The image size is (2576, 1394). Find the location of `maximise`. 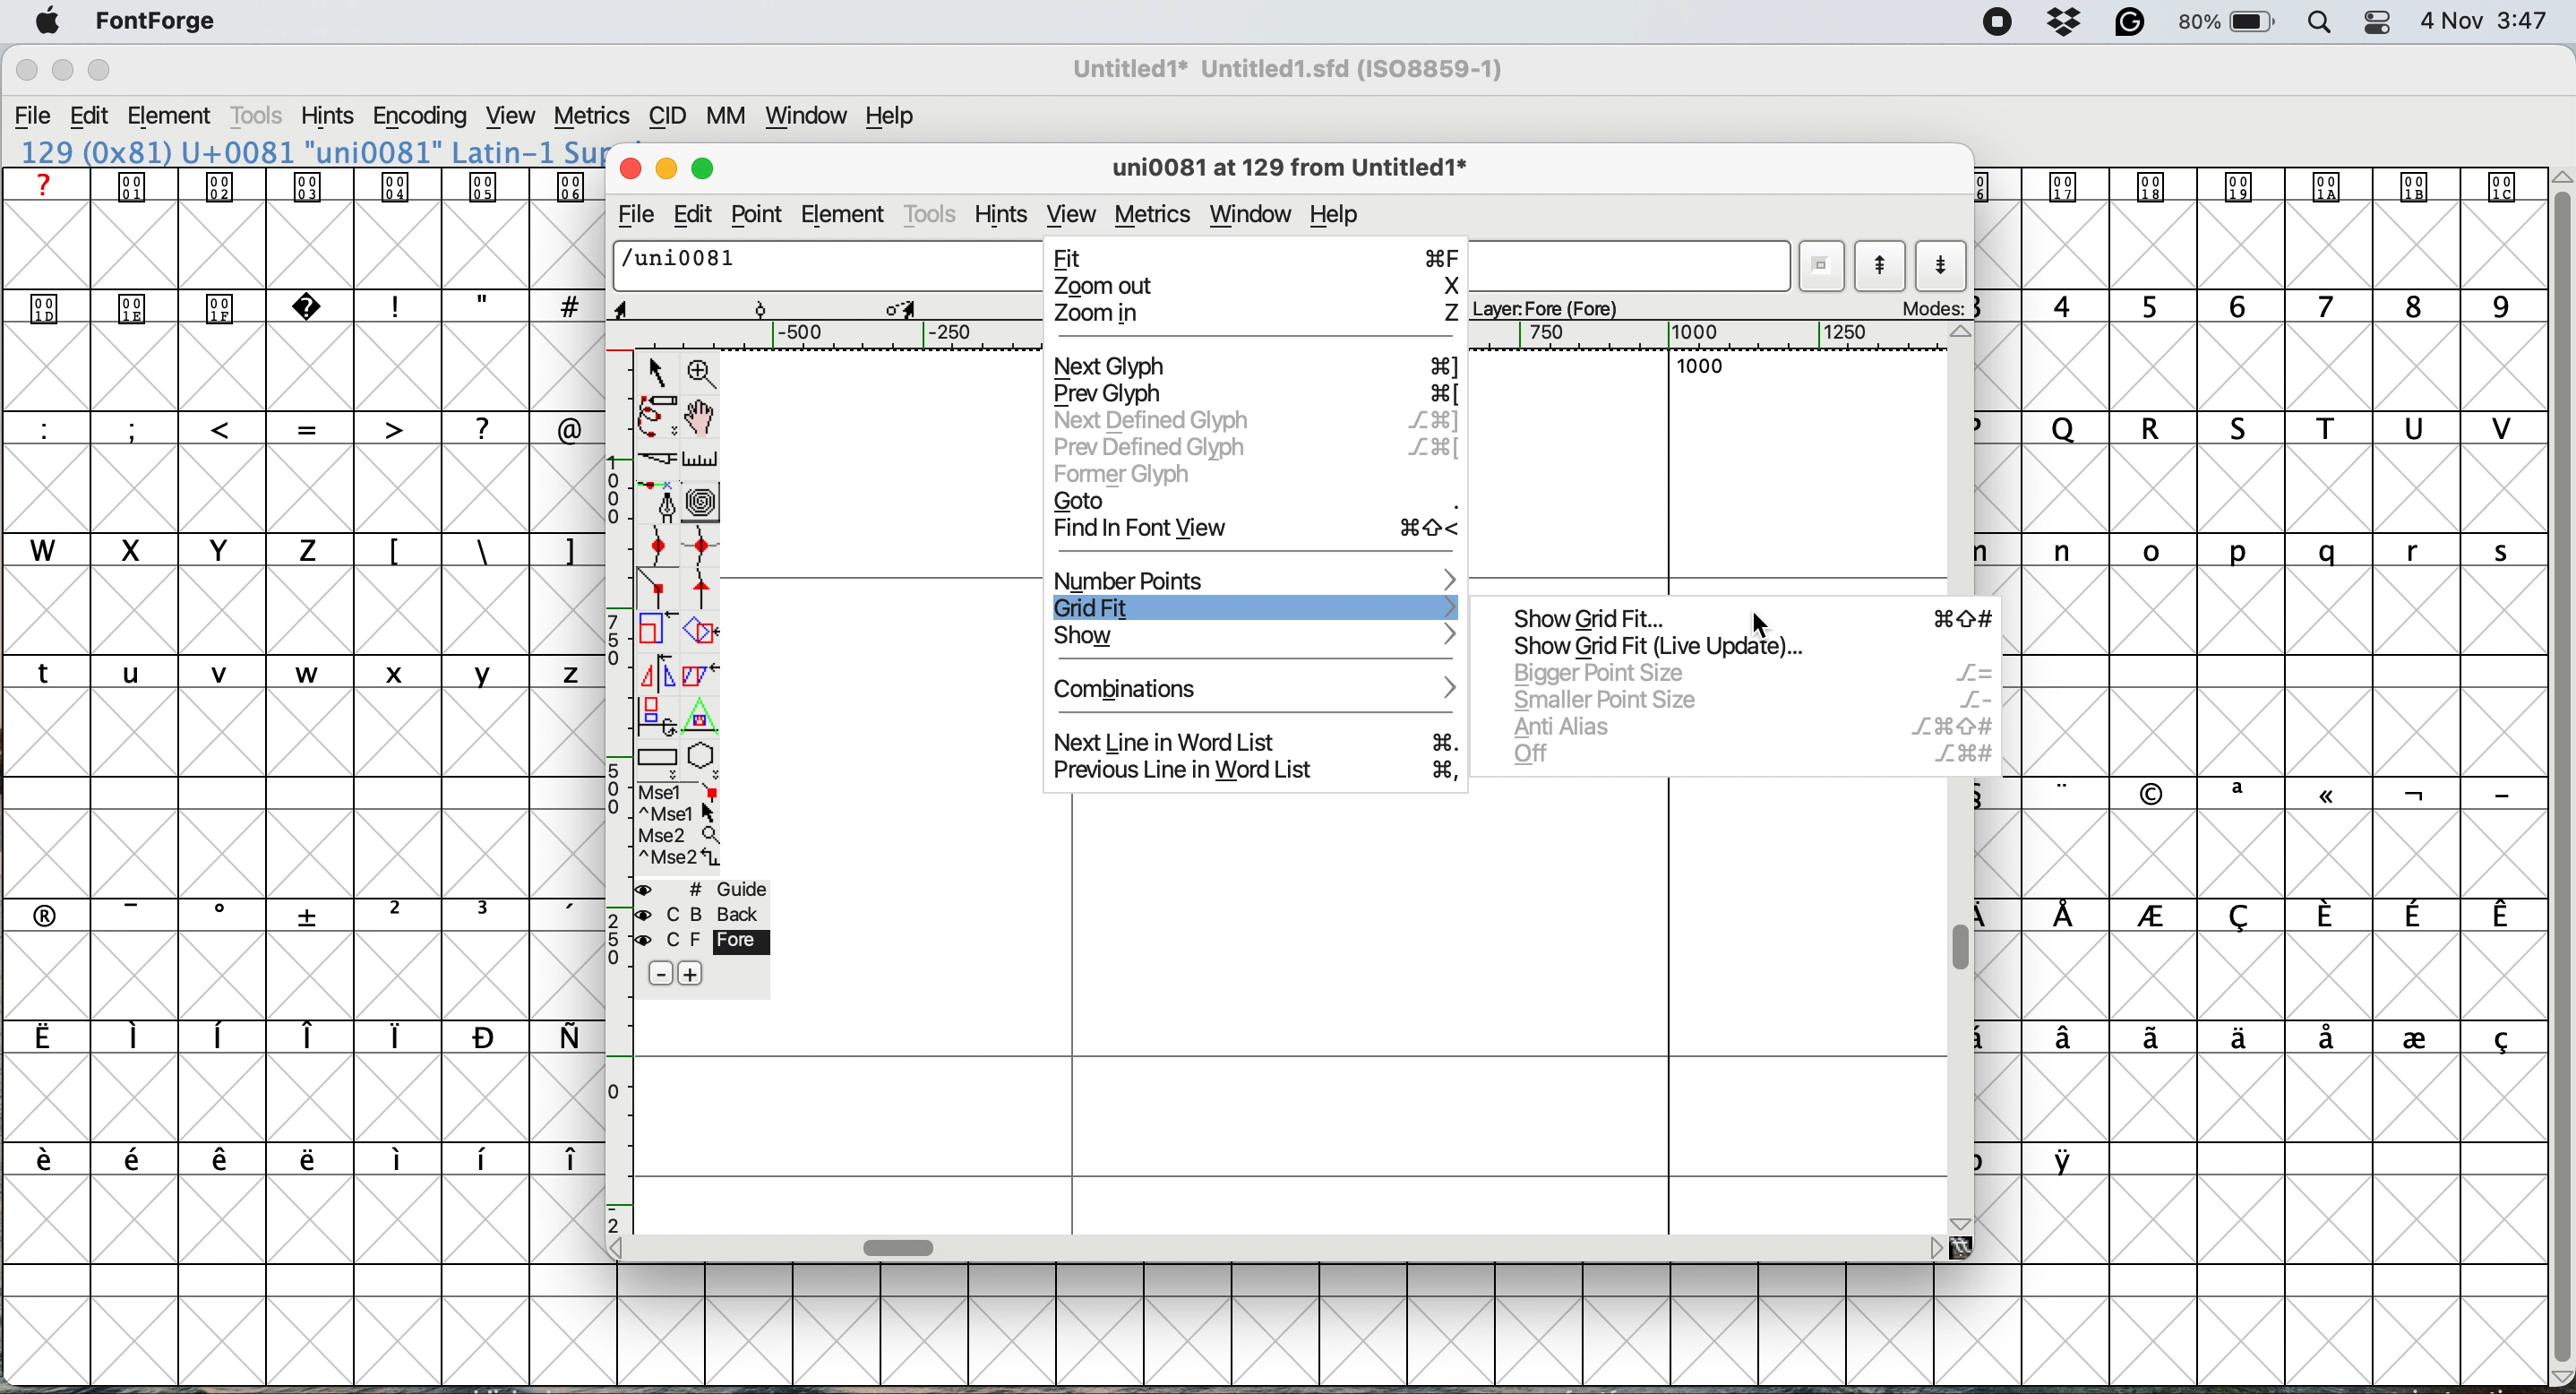

maximise is located at coordinates (702, 169).